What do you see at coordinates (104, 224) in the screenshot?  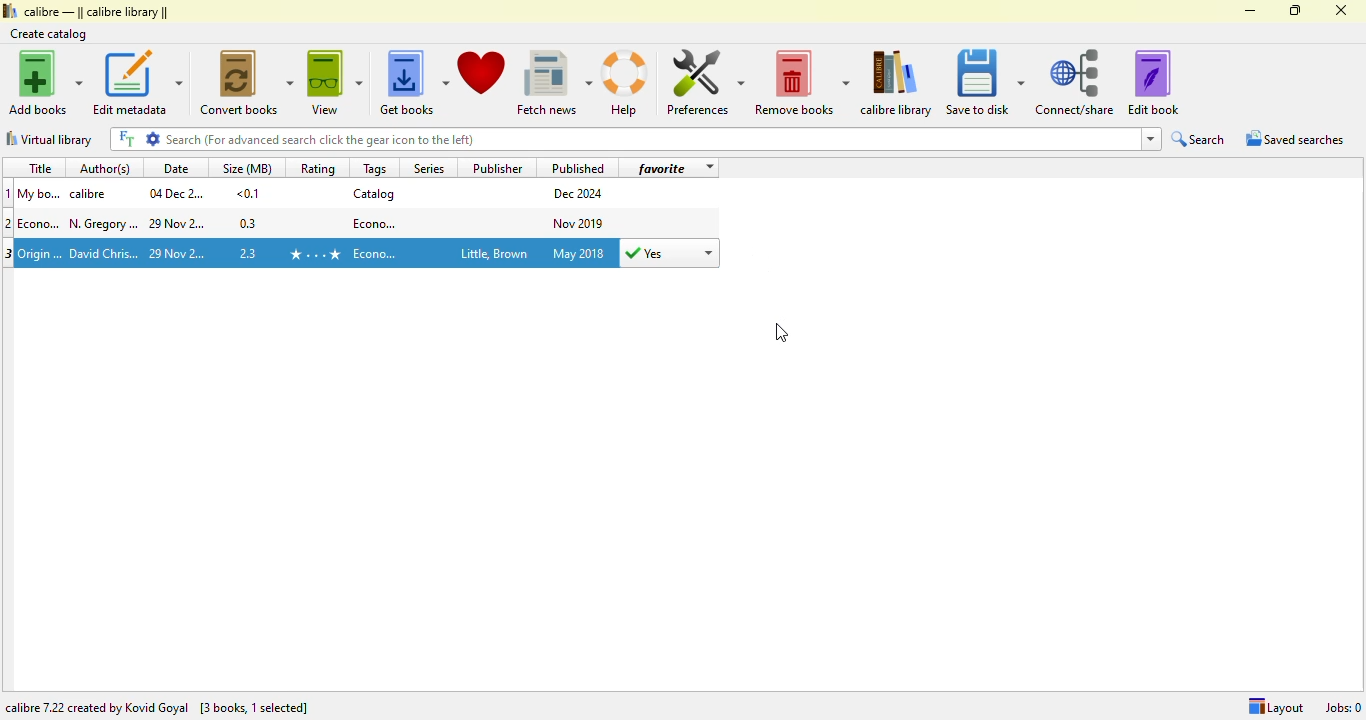 I see `author` at bounding box center [104, 224].